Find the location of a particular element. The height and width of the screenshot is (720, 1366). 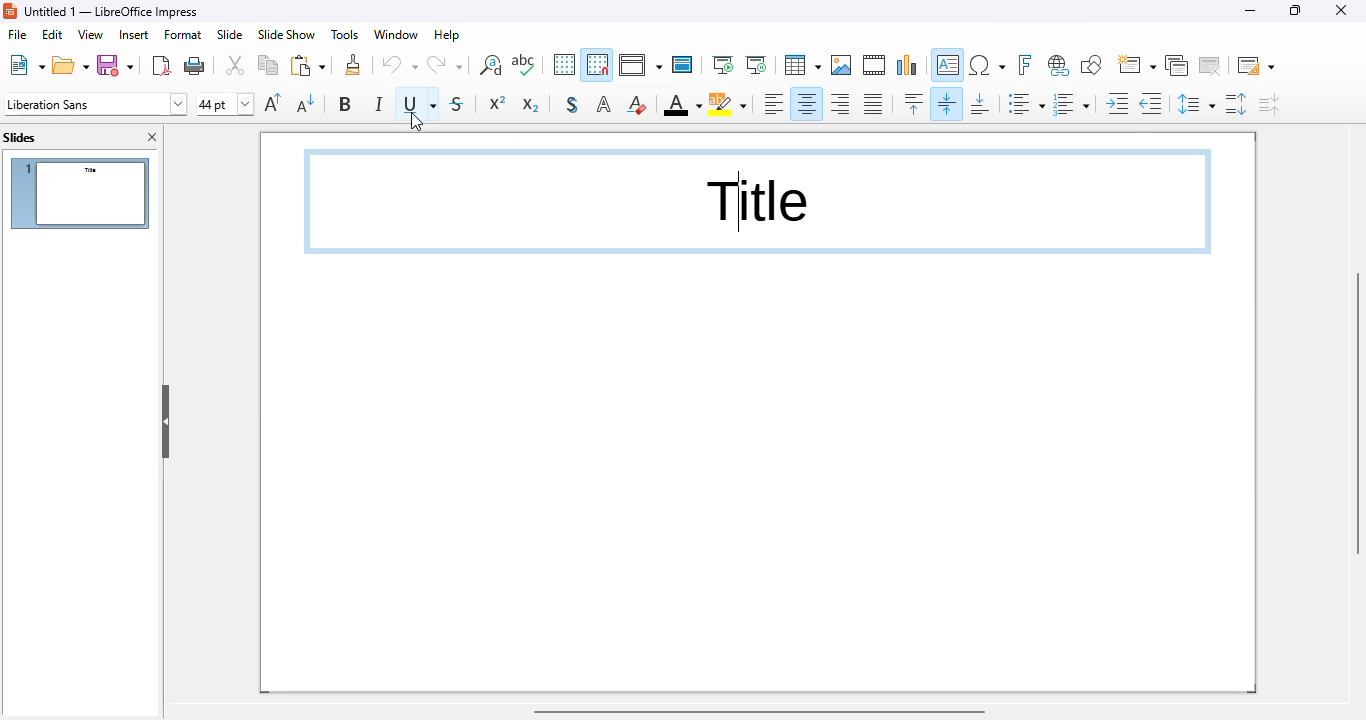

increase paragraph spacing is located at coordinates (1236, 105).